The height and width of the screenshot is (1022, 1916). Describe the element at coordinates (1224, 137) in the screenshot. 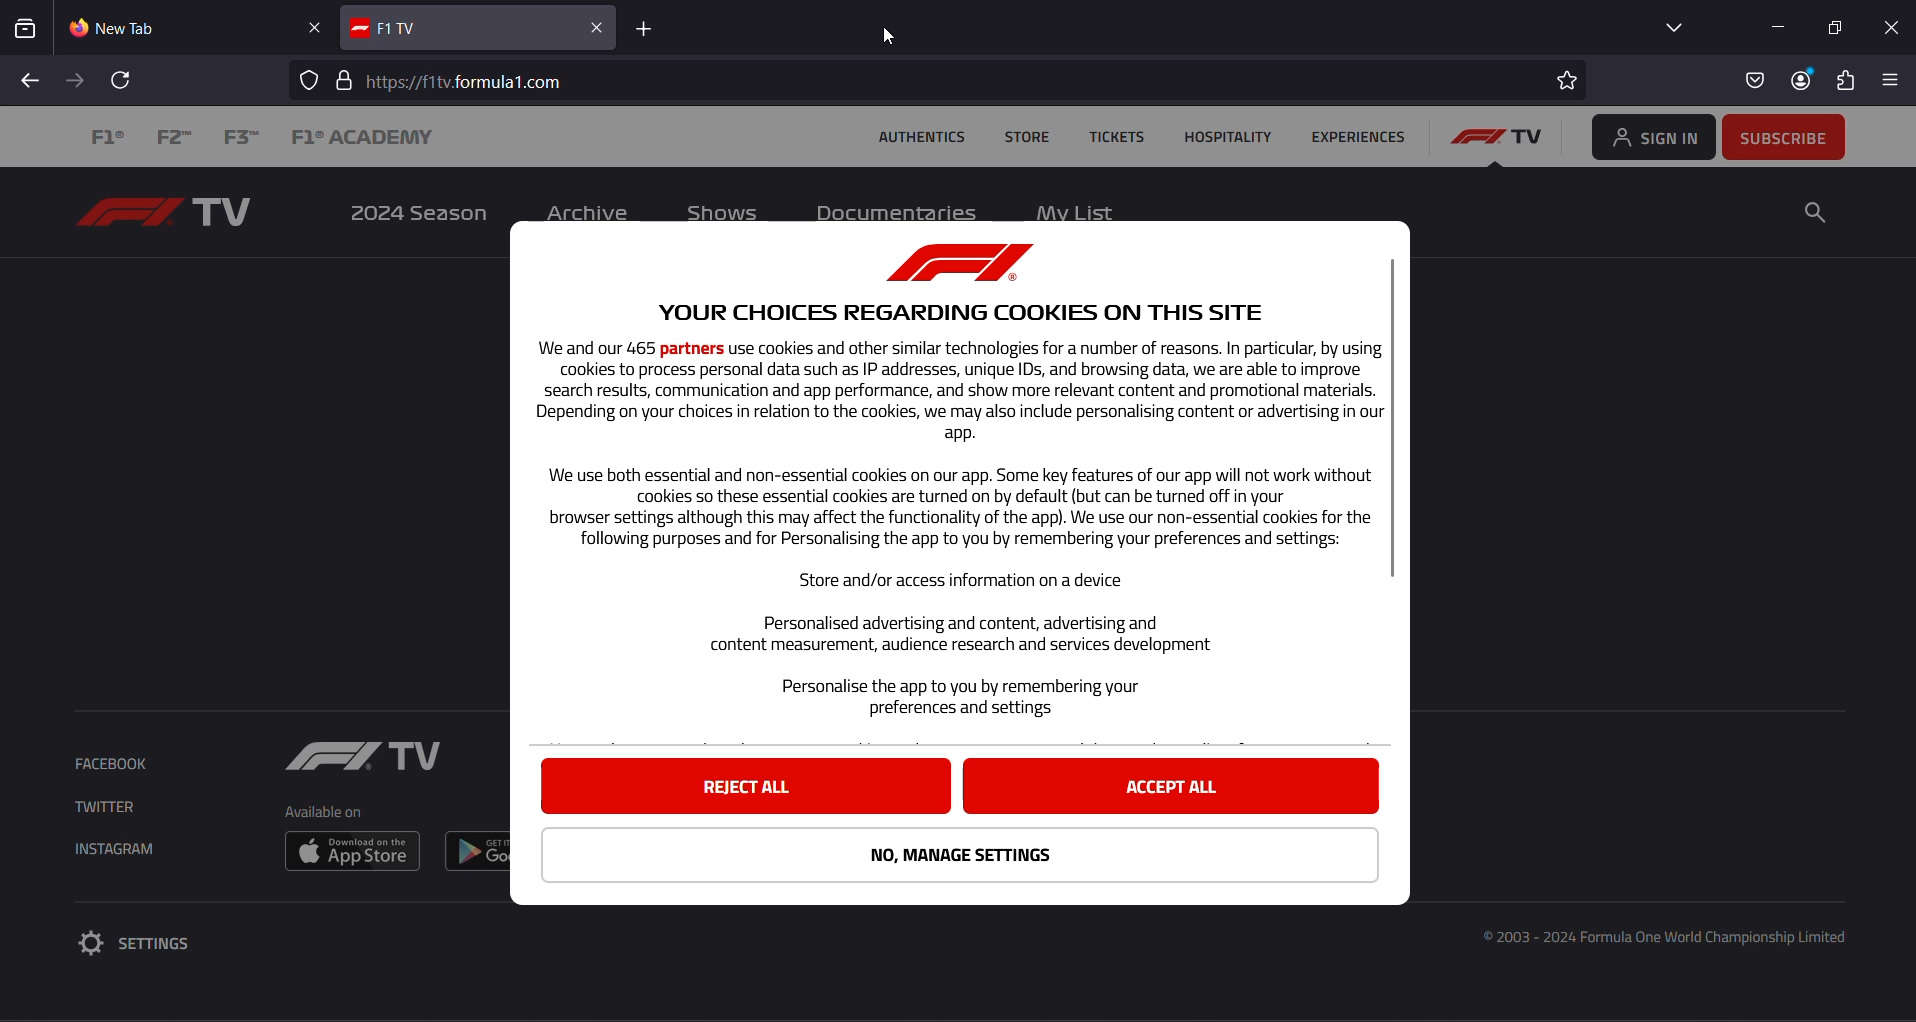

I see `hospitality` at that location.